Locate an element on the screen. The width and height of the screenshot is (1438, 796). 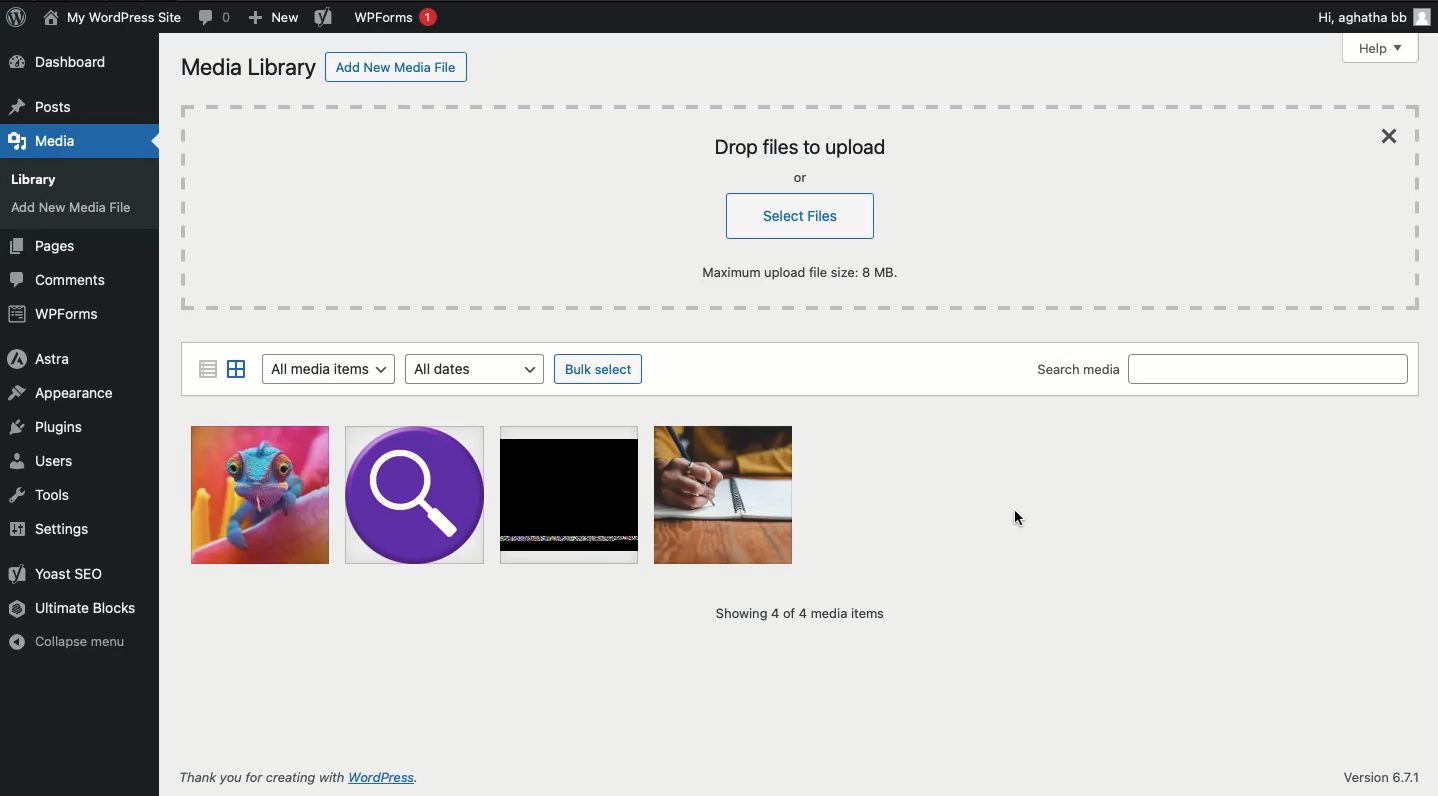
All dates is located at coordinates (479, 369).